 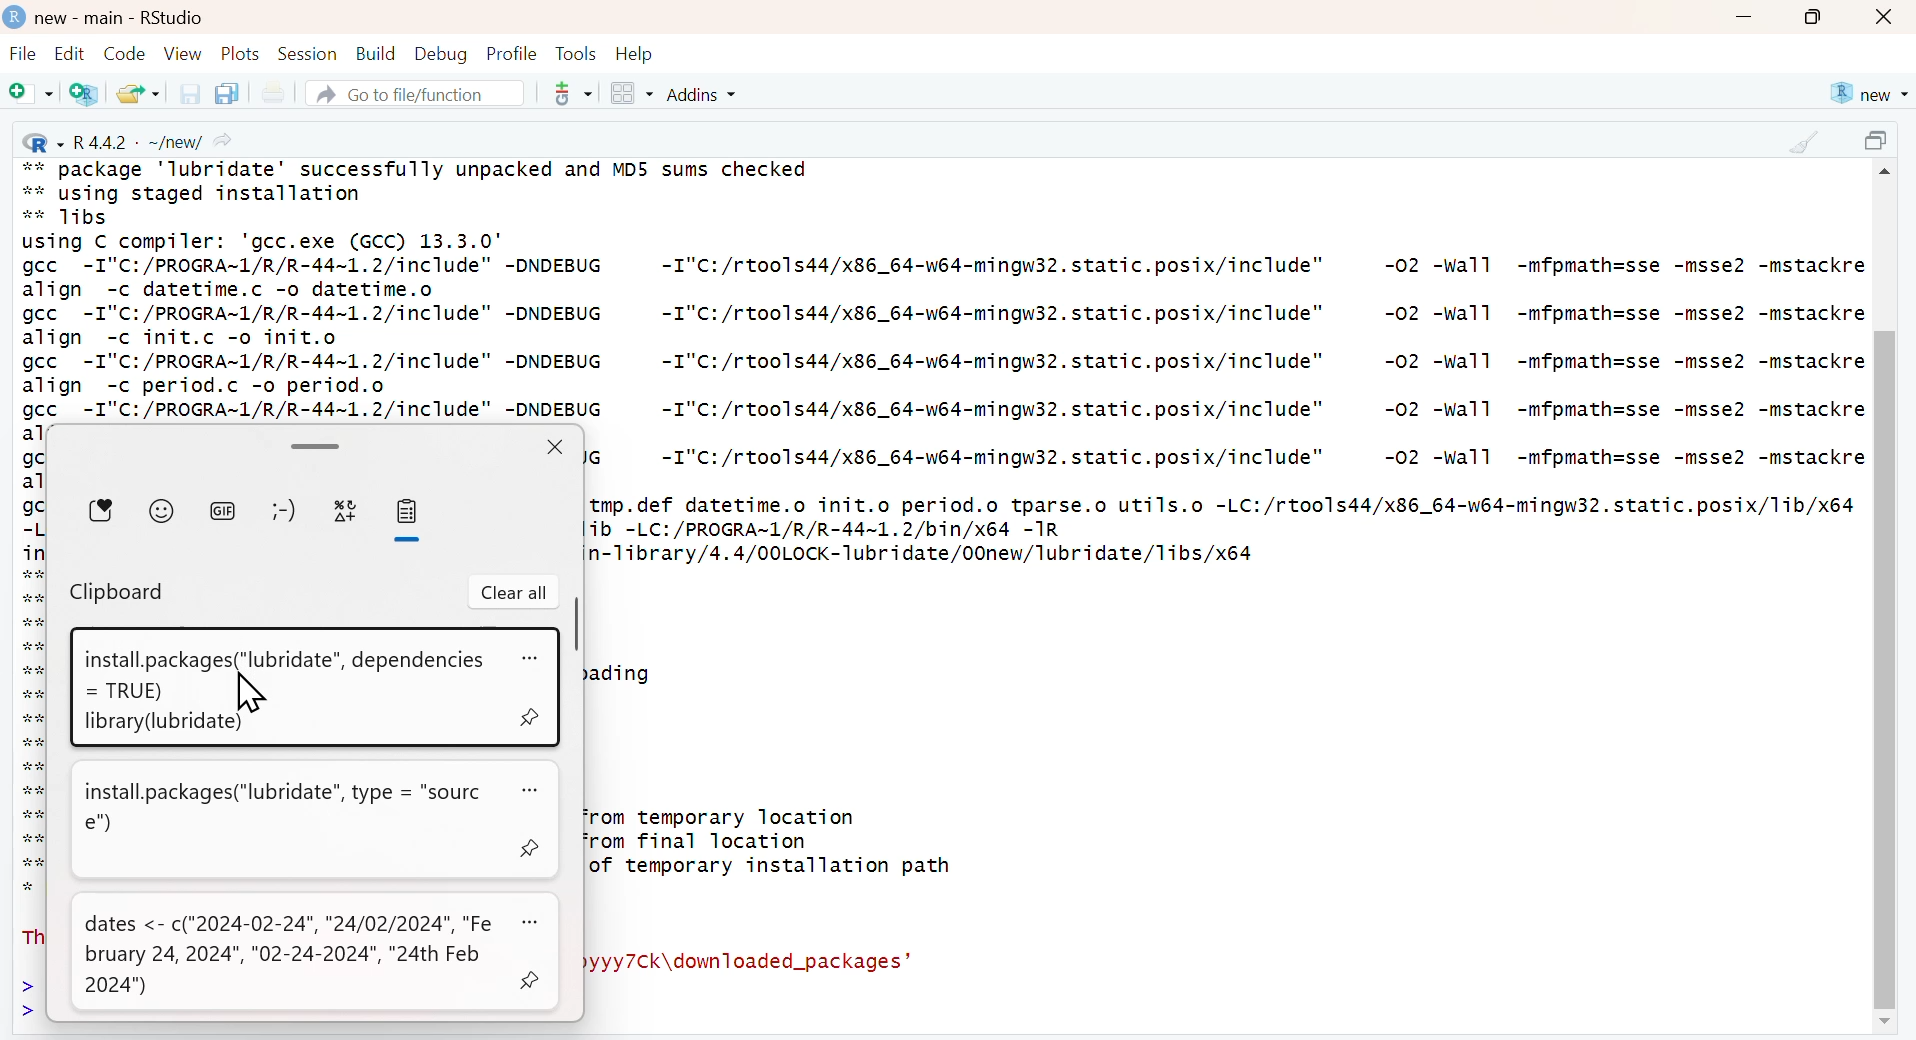 I want to click on more options, so click(x=533, y=921).